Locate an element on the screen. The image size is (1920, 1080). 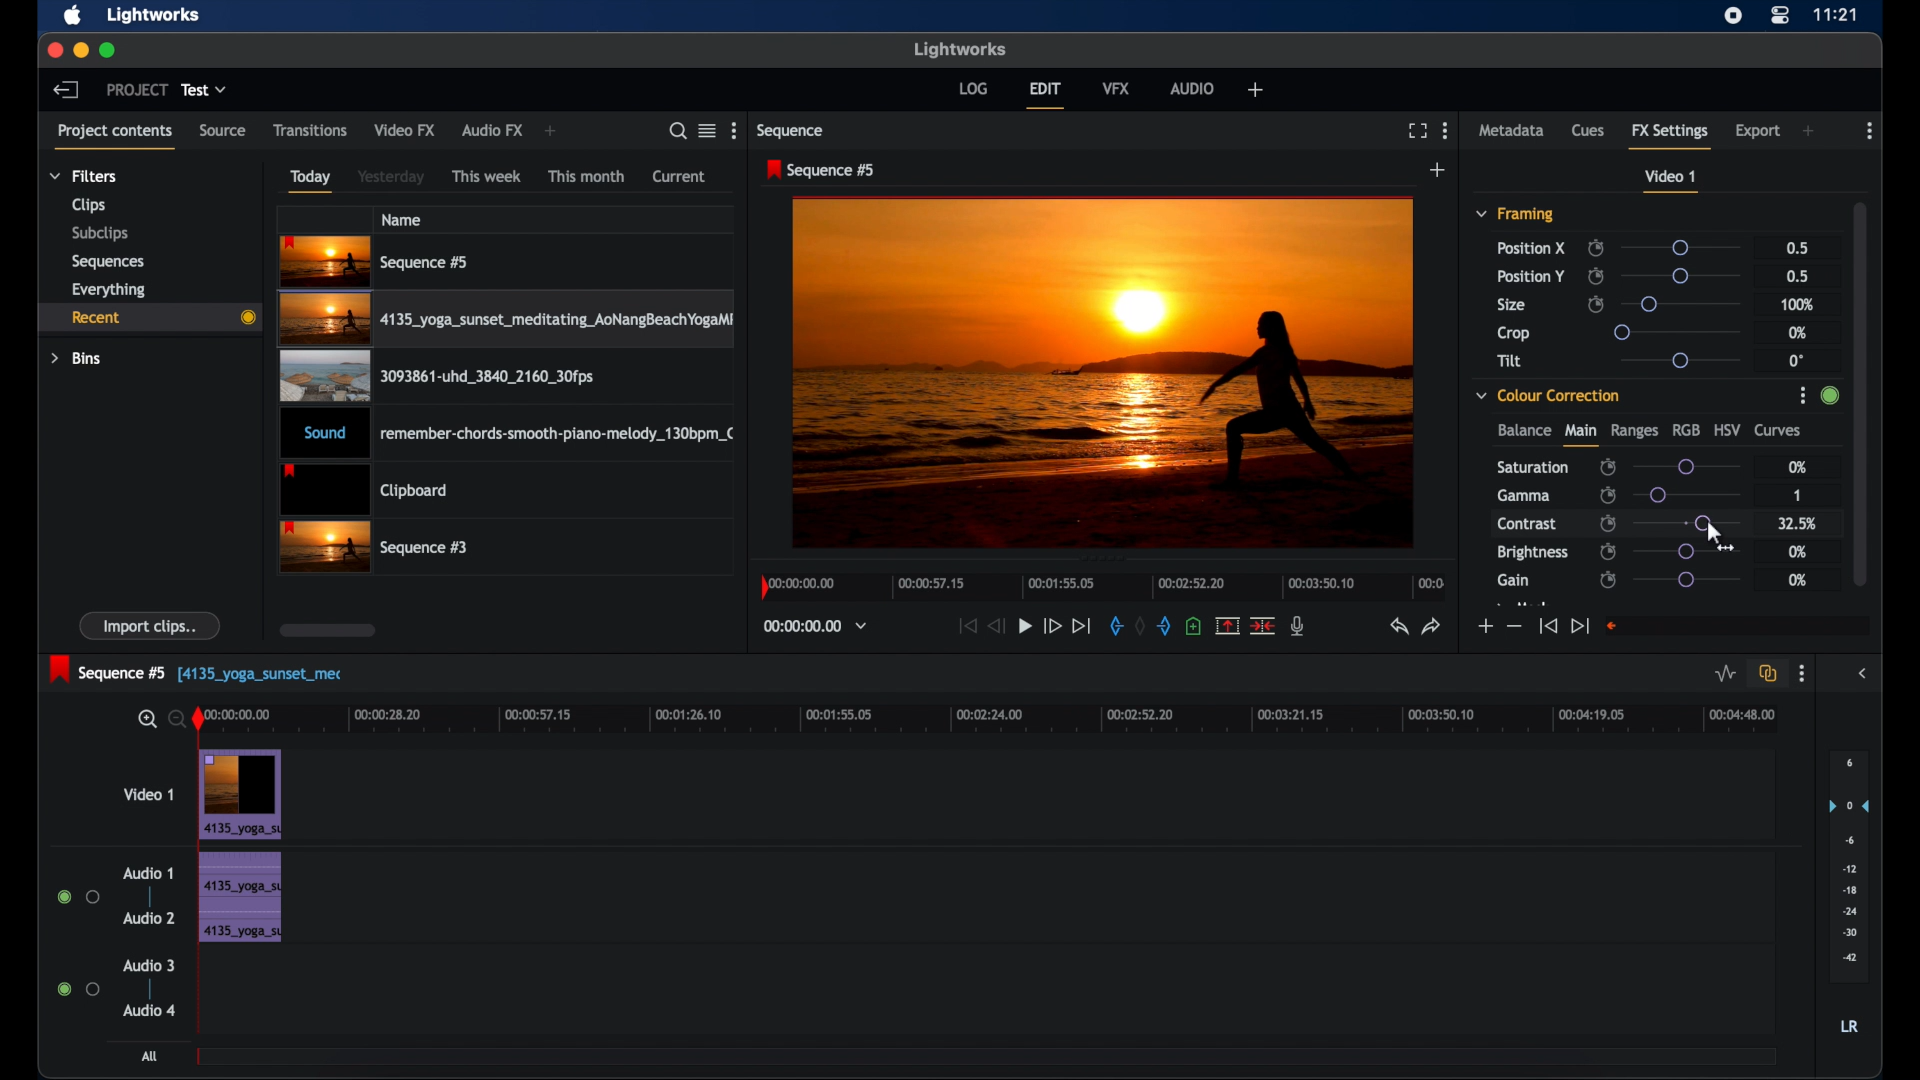
0% is located at coordinates (1796, 466).